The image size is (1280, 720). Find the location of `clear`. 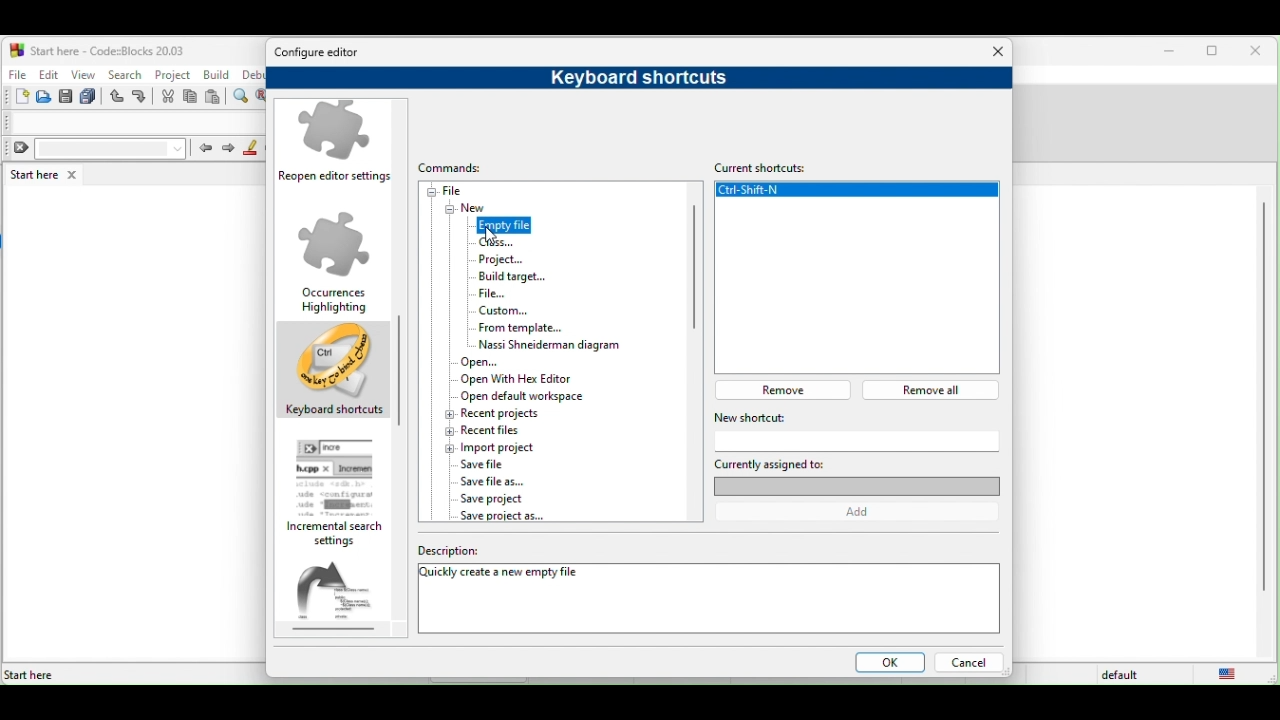

clear is located at coordinates (96, 149).